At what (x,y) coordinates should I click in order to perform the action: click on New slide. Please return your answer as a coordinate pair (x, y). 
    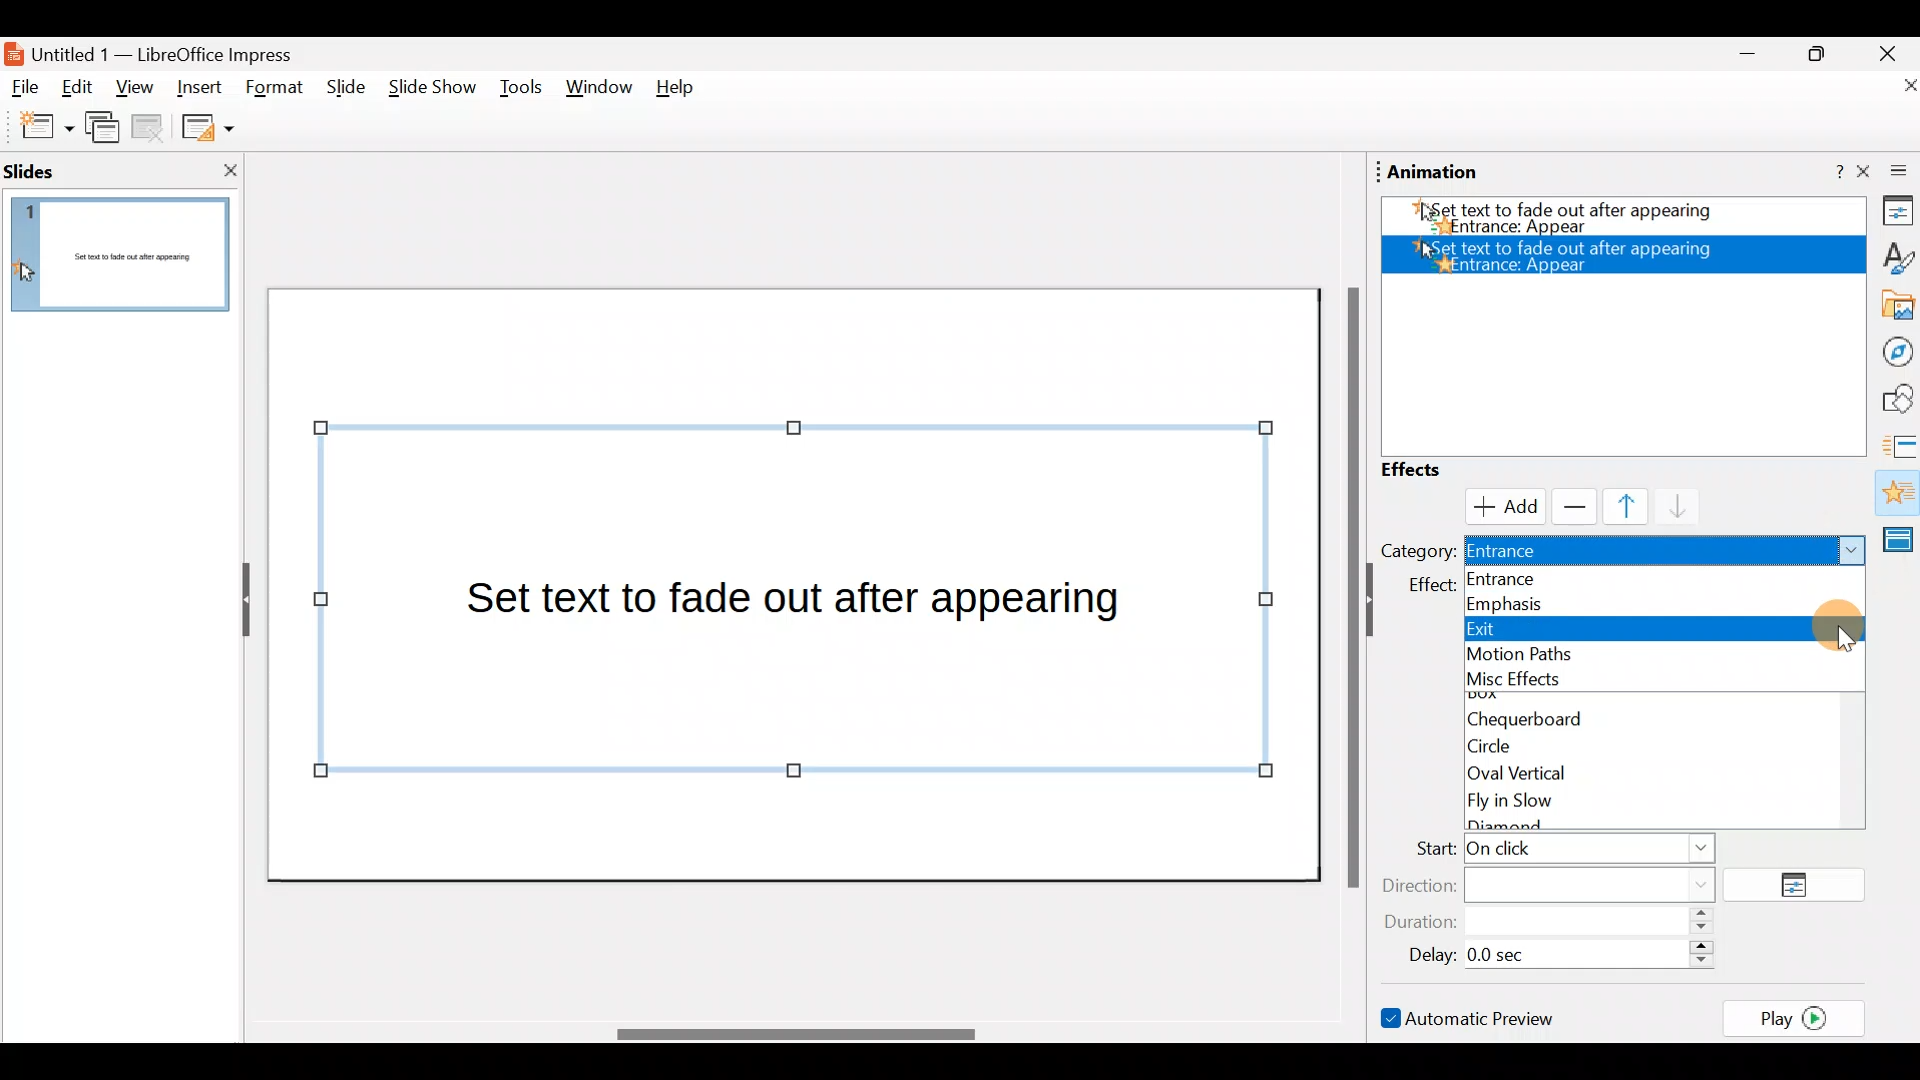
    Looking at the image, I should click on (37, 127).